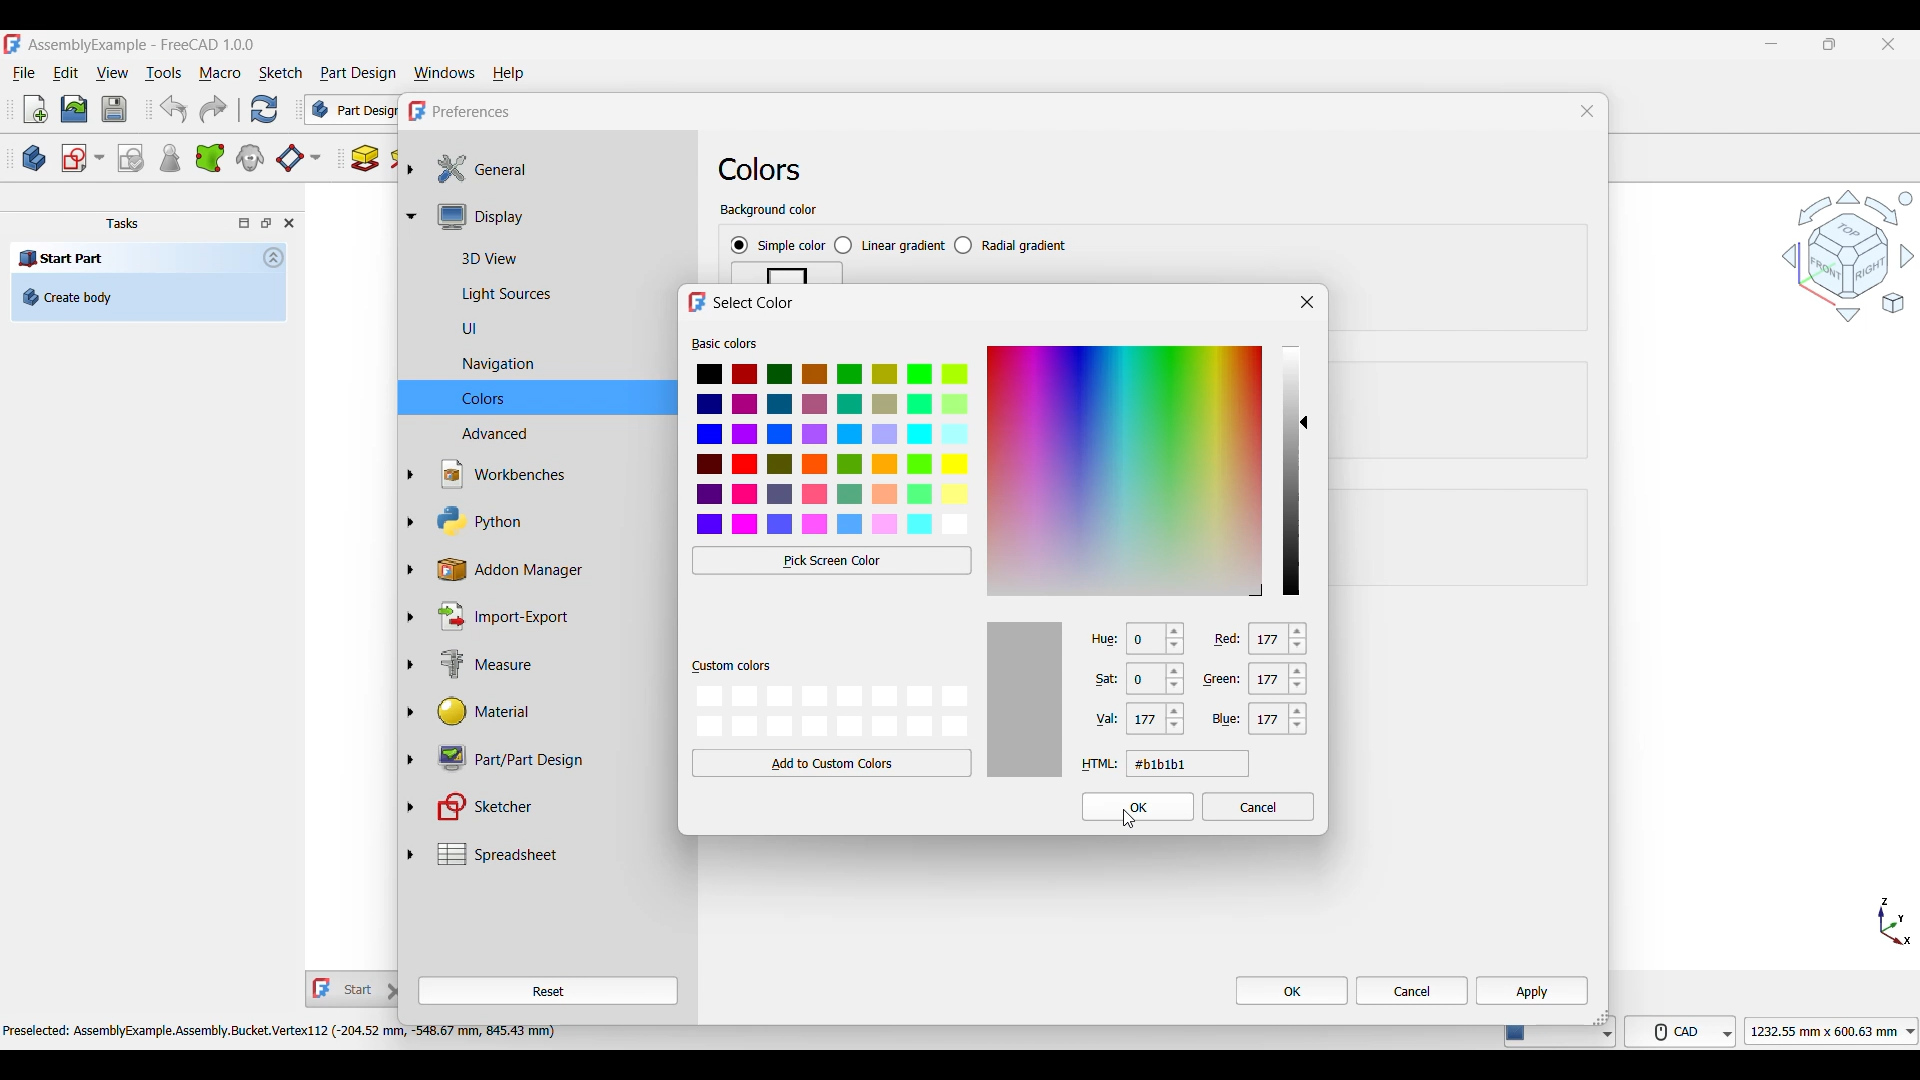 This screenshot has width=1920, height=1080. I want to click on Create body, so click(34, 158).